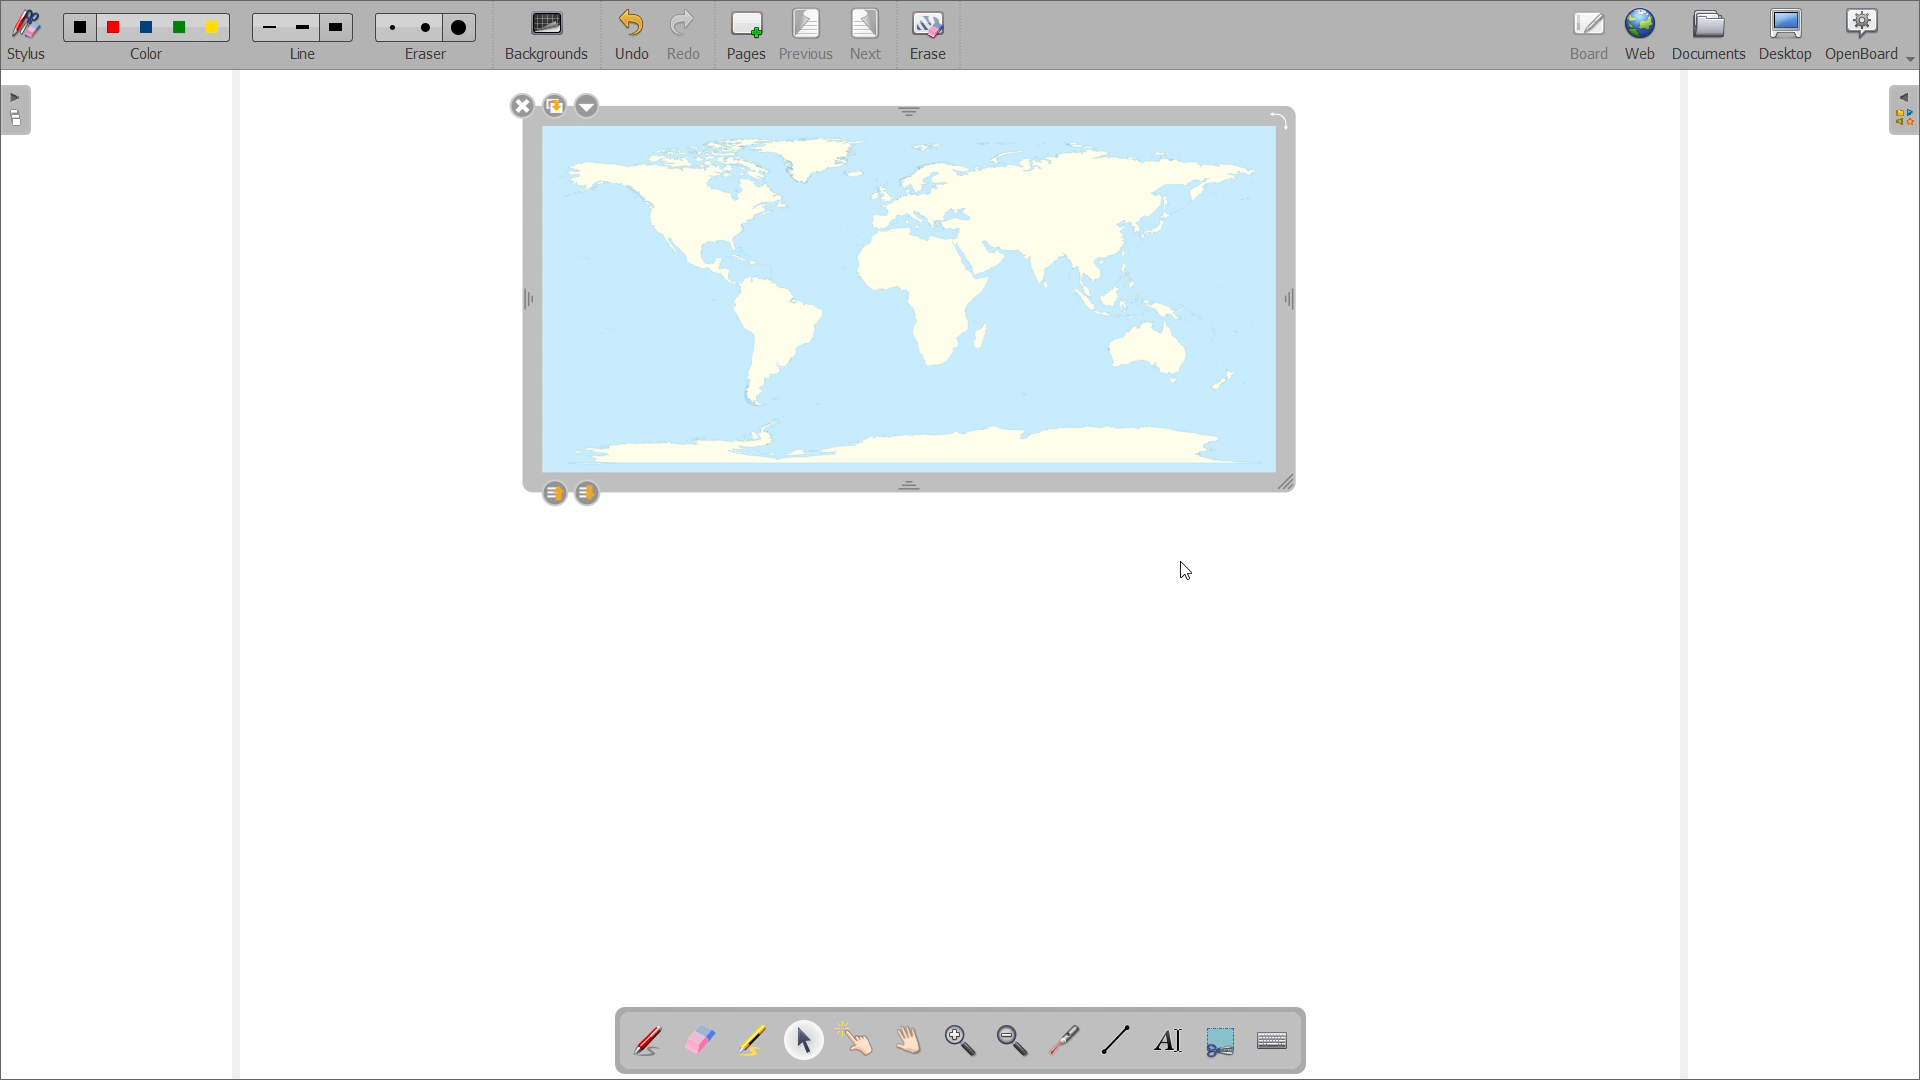  What do you see at coordinates (338, 27) in the screenshot?
I see `large` at bounding box center [338, 27].